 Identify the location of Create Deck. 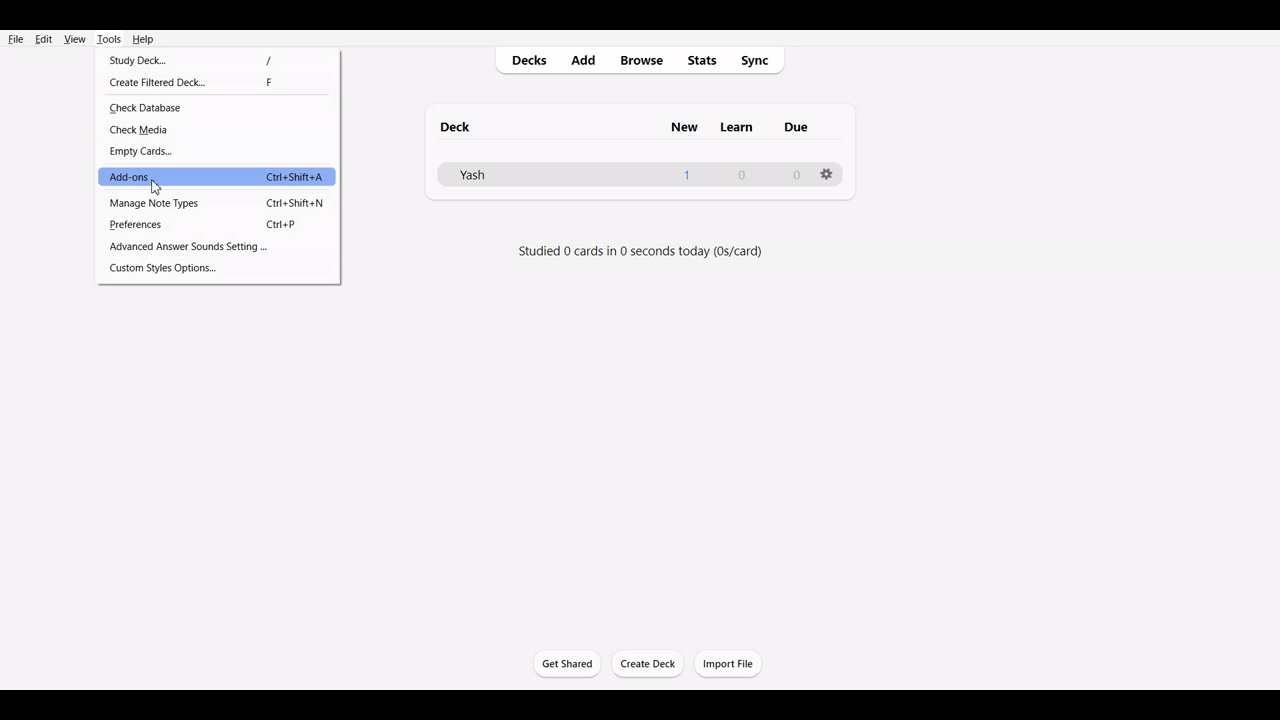
(649, 664).